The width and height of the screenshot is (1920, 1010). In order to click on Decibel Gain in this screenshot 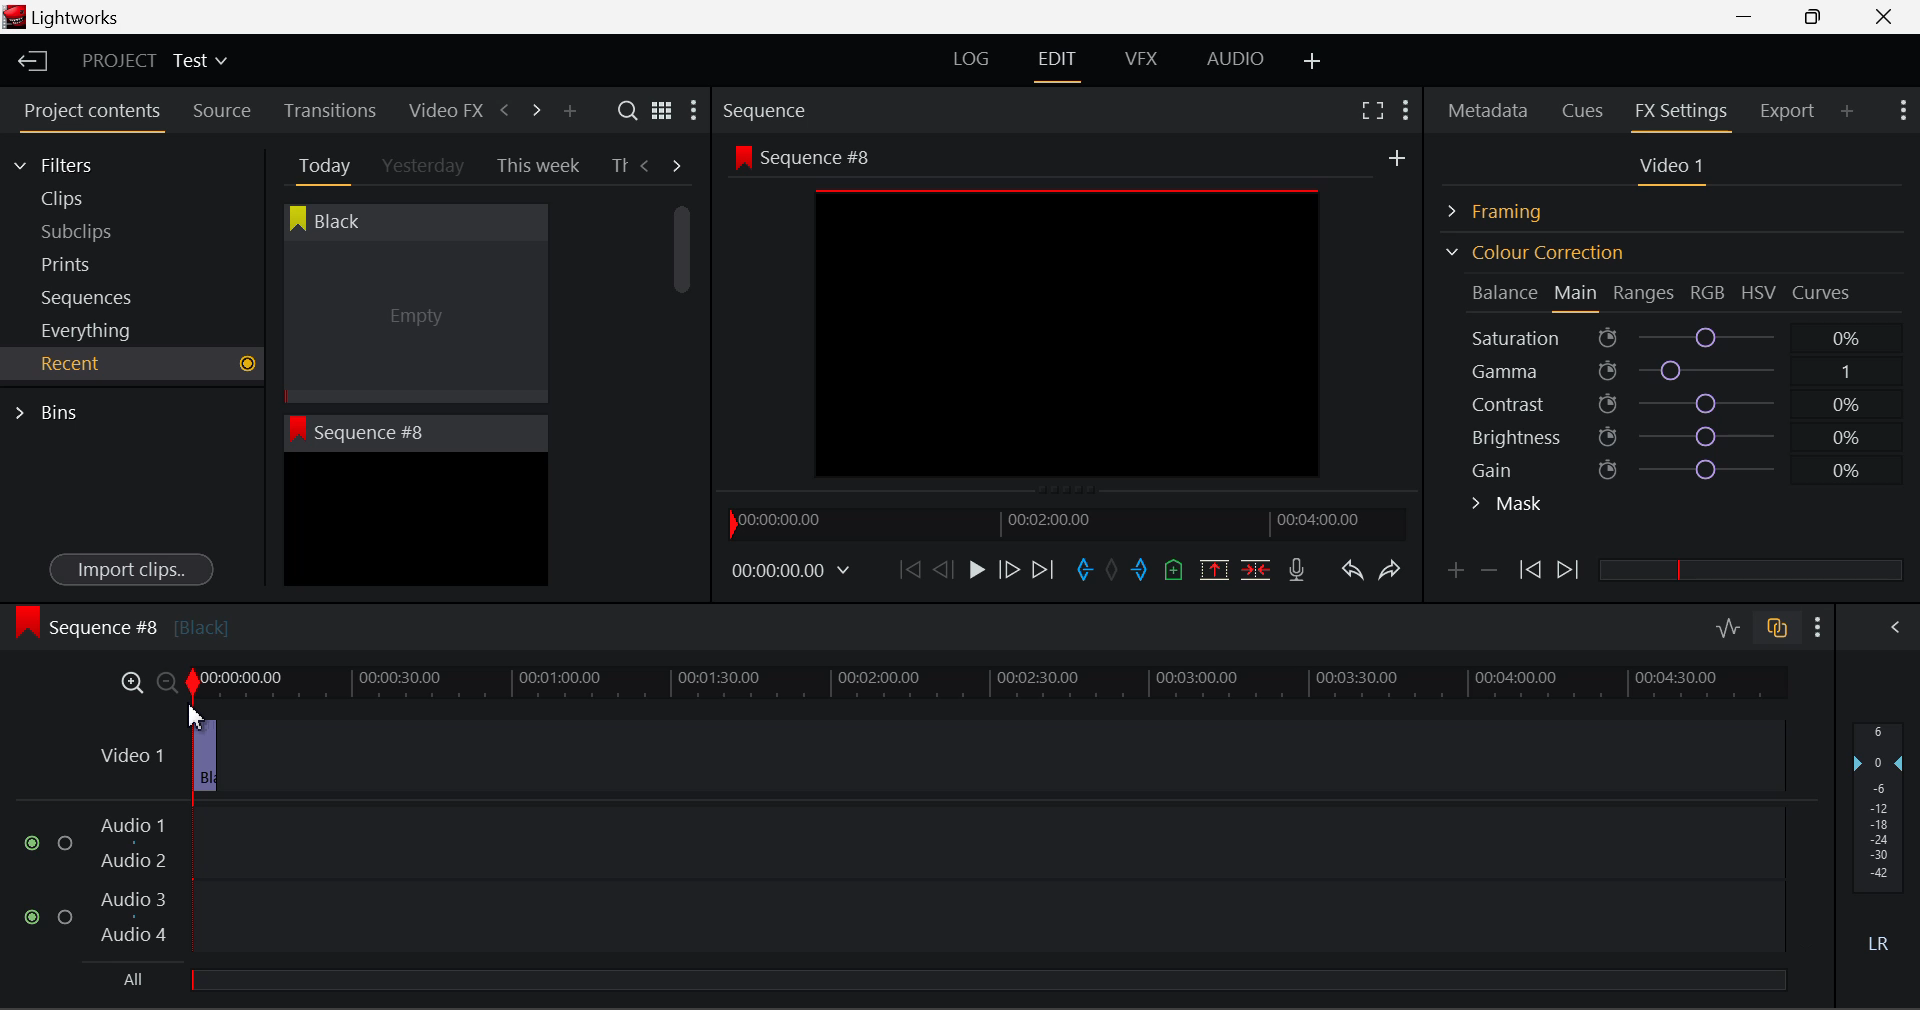, I will do `click(1877, 842)`.